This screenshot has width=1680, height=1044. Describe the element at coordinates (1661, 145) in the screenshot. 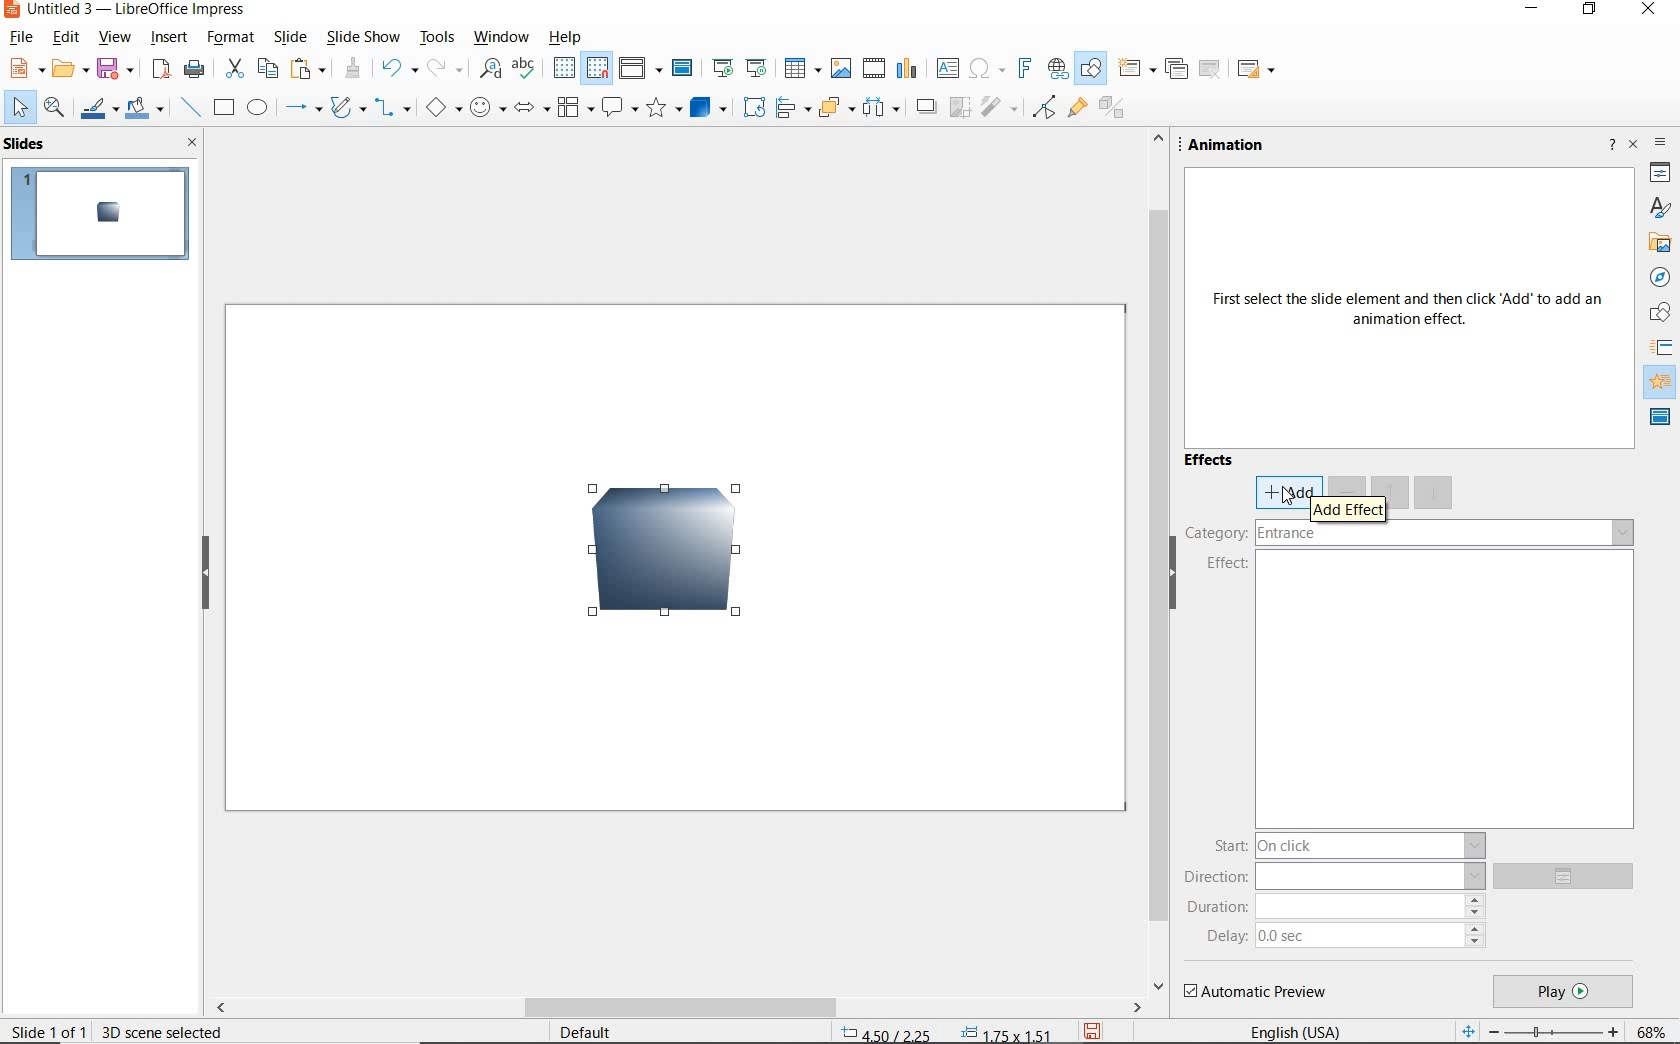

I see `SIDEBAR SETTINGS` at that location.